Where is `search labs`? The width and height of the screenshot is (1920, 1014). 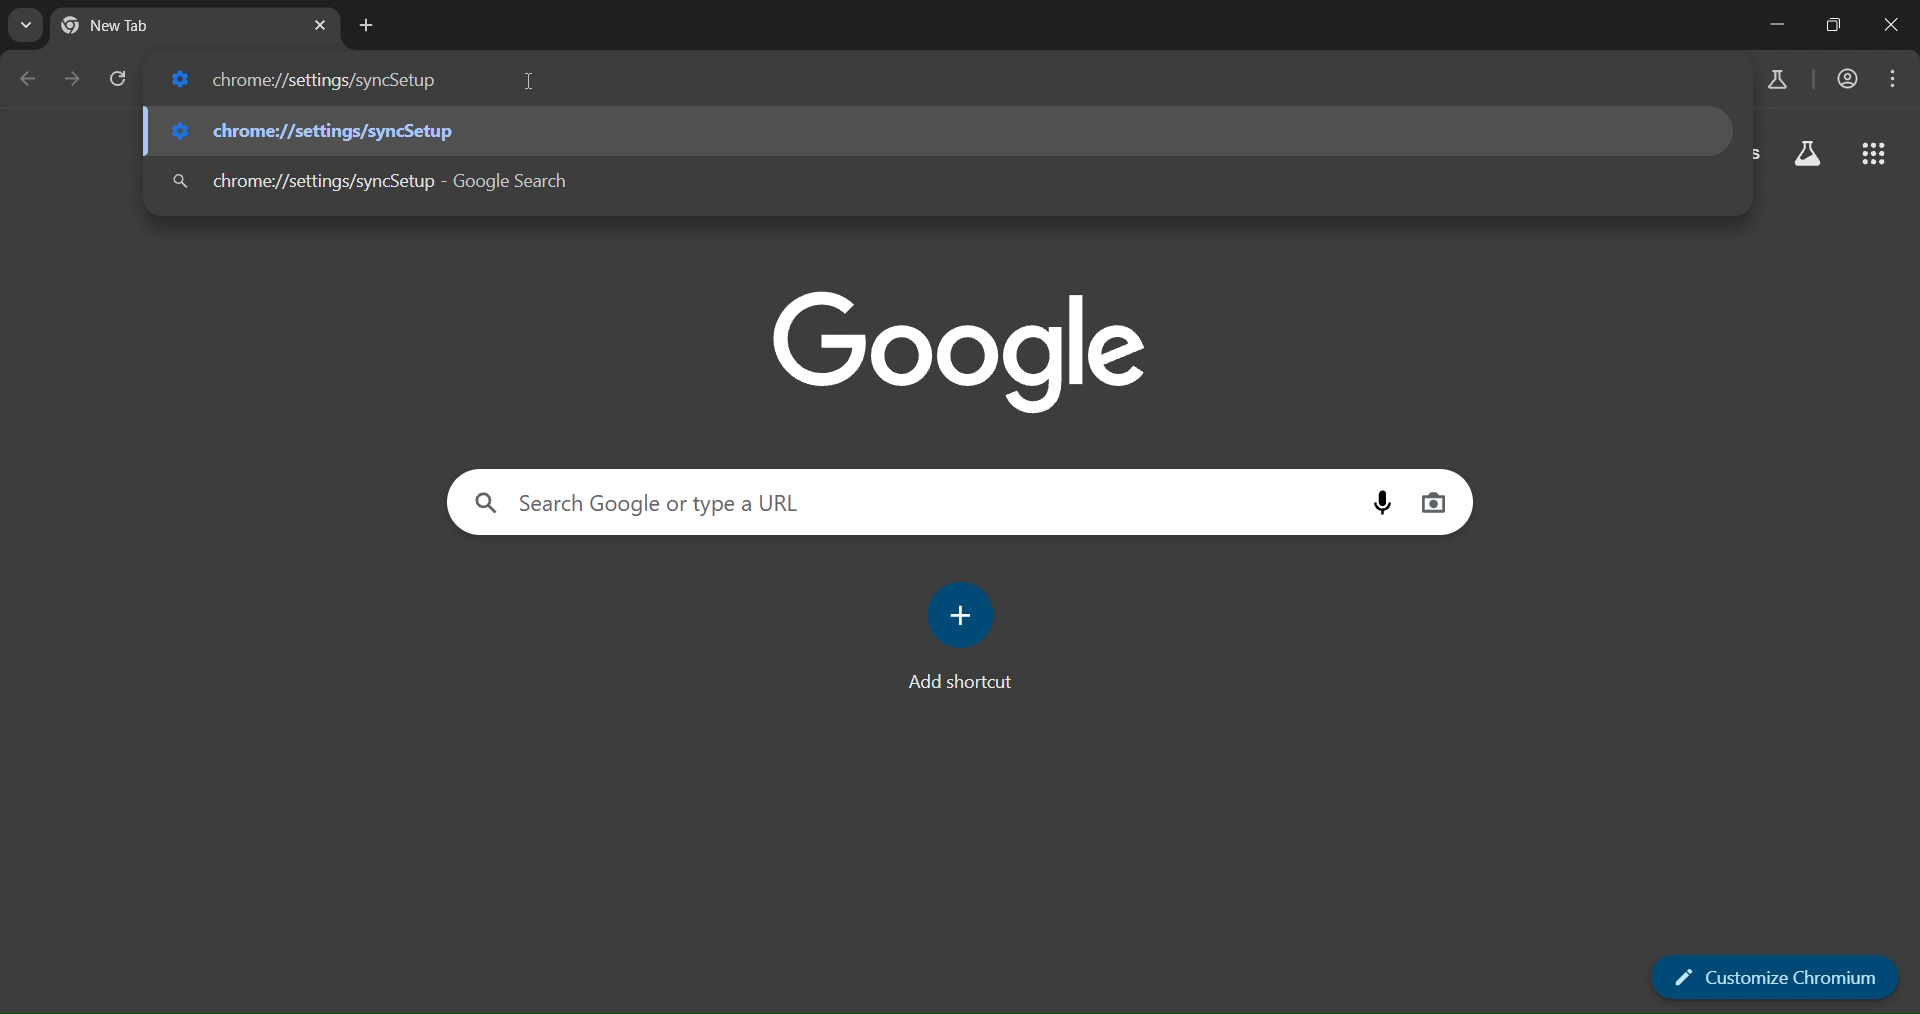 search labs is located at coordinates (1778, 77).